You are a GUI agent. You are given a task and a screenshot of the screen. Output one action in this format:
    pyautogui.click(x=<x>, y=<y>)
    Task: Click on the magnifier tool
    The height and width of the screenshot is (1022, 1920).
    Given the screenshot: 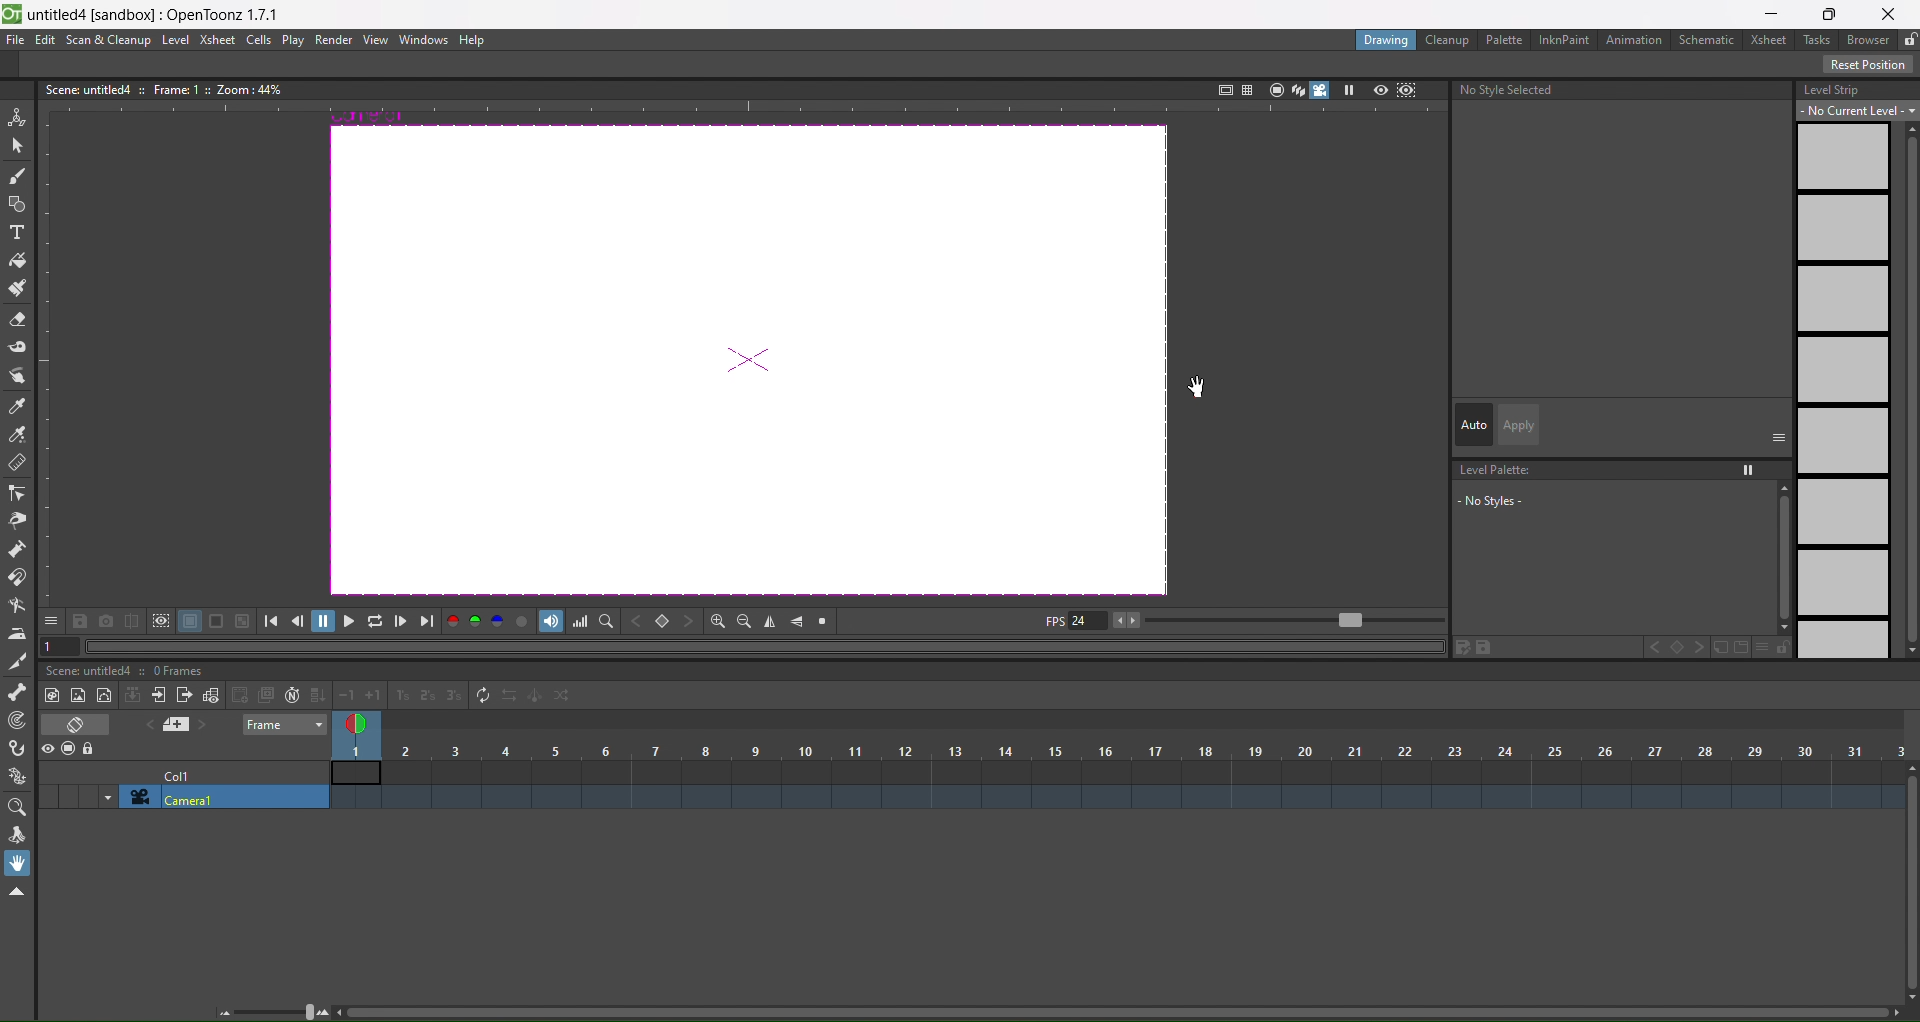 What is the action you would take?
    pyautogui.click(x=21, y=807)
    